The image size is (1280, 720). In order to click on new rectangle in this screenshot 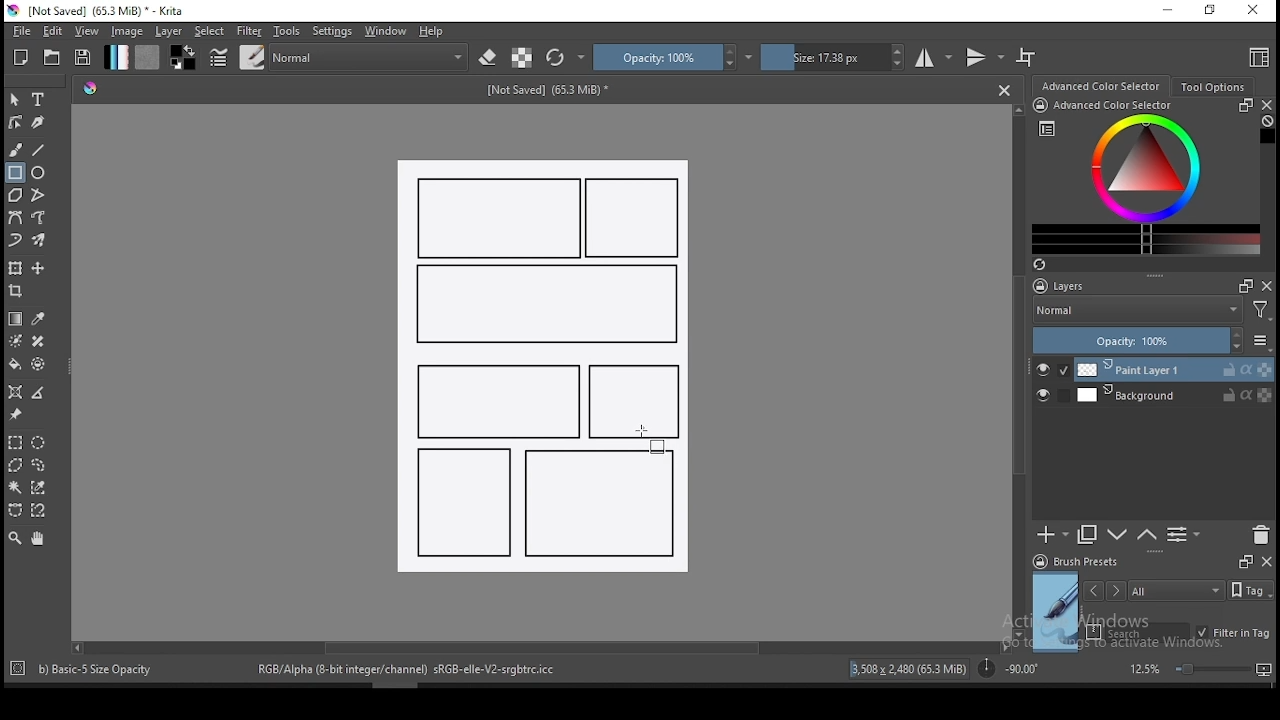, I will do `click(544, 305)`.